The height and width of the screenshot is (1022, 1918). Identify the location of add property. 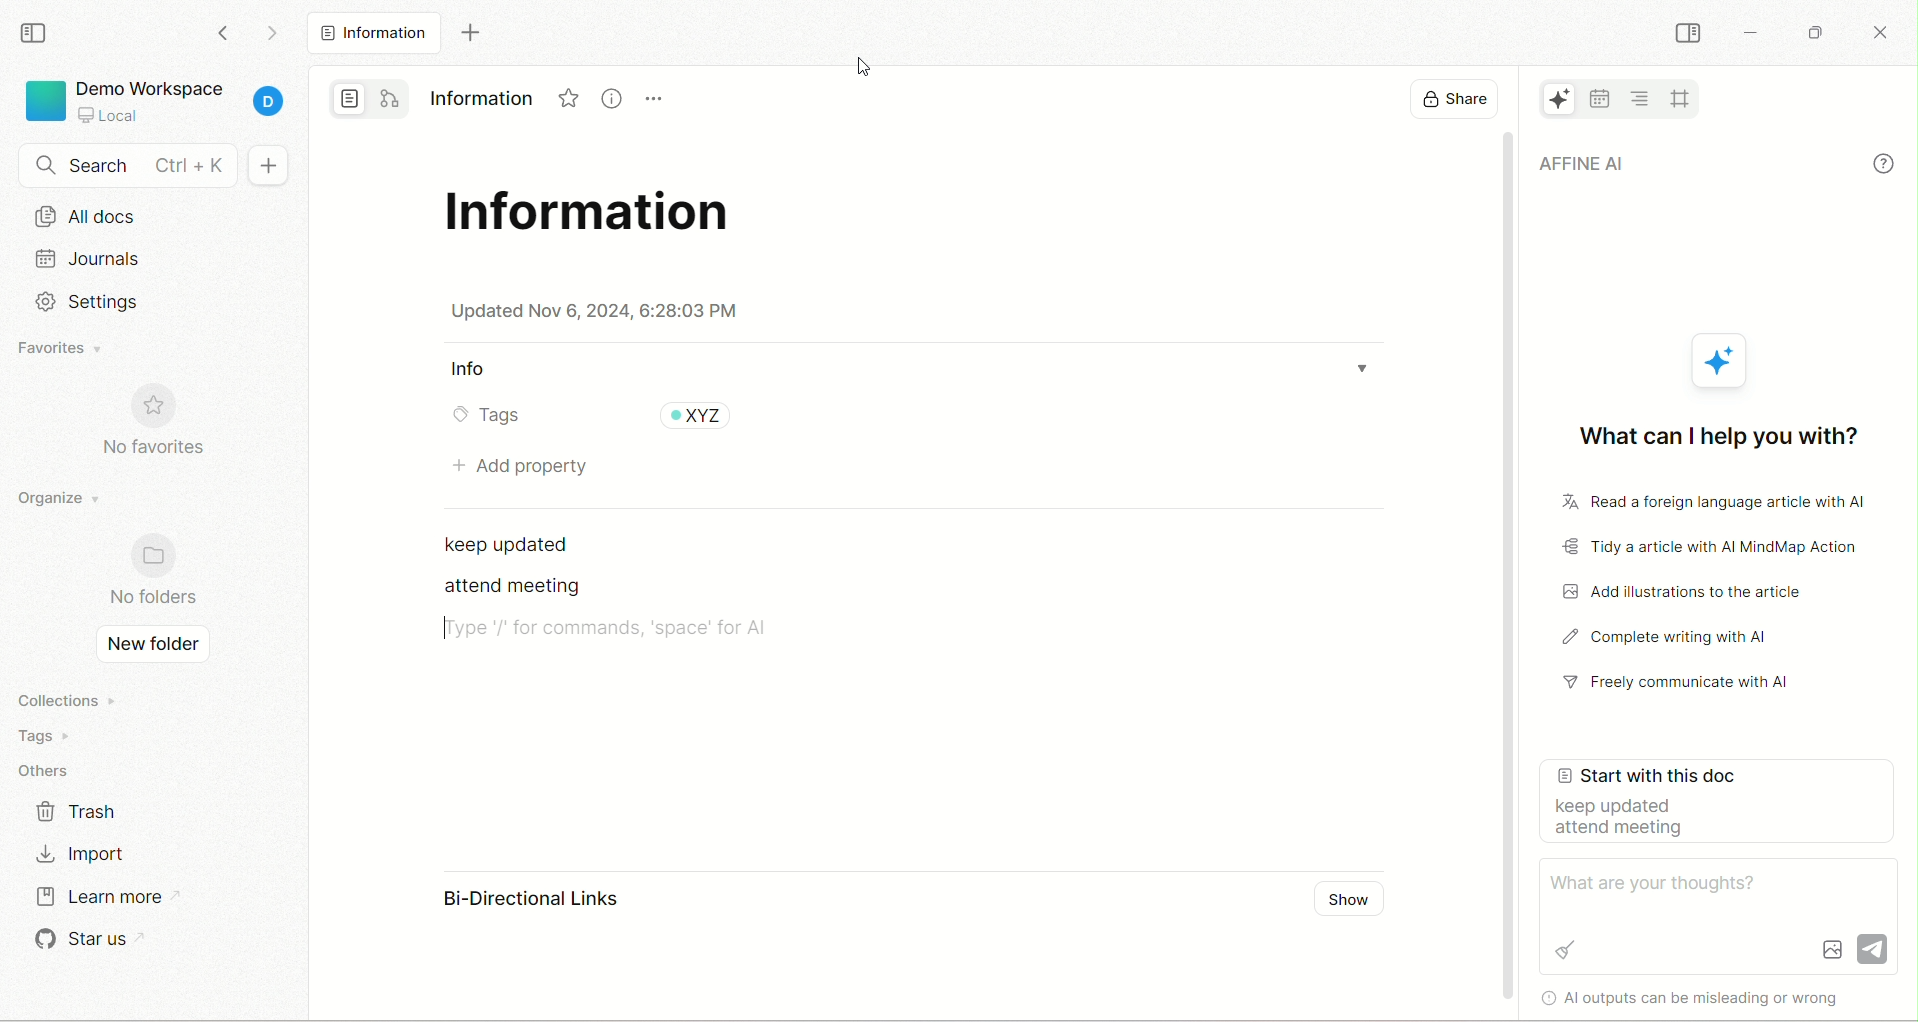
(517, 465).